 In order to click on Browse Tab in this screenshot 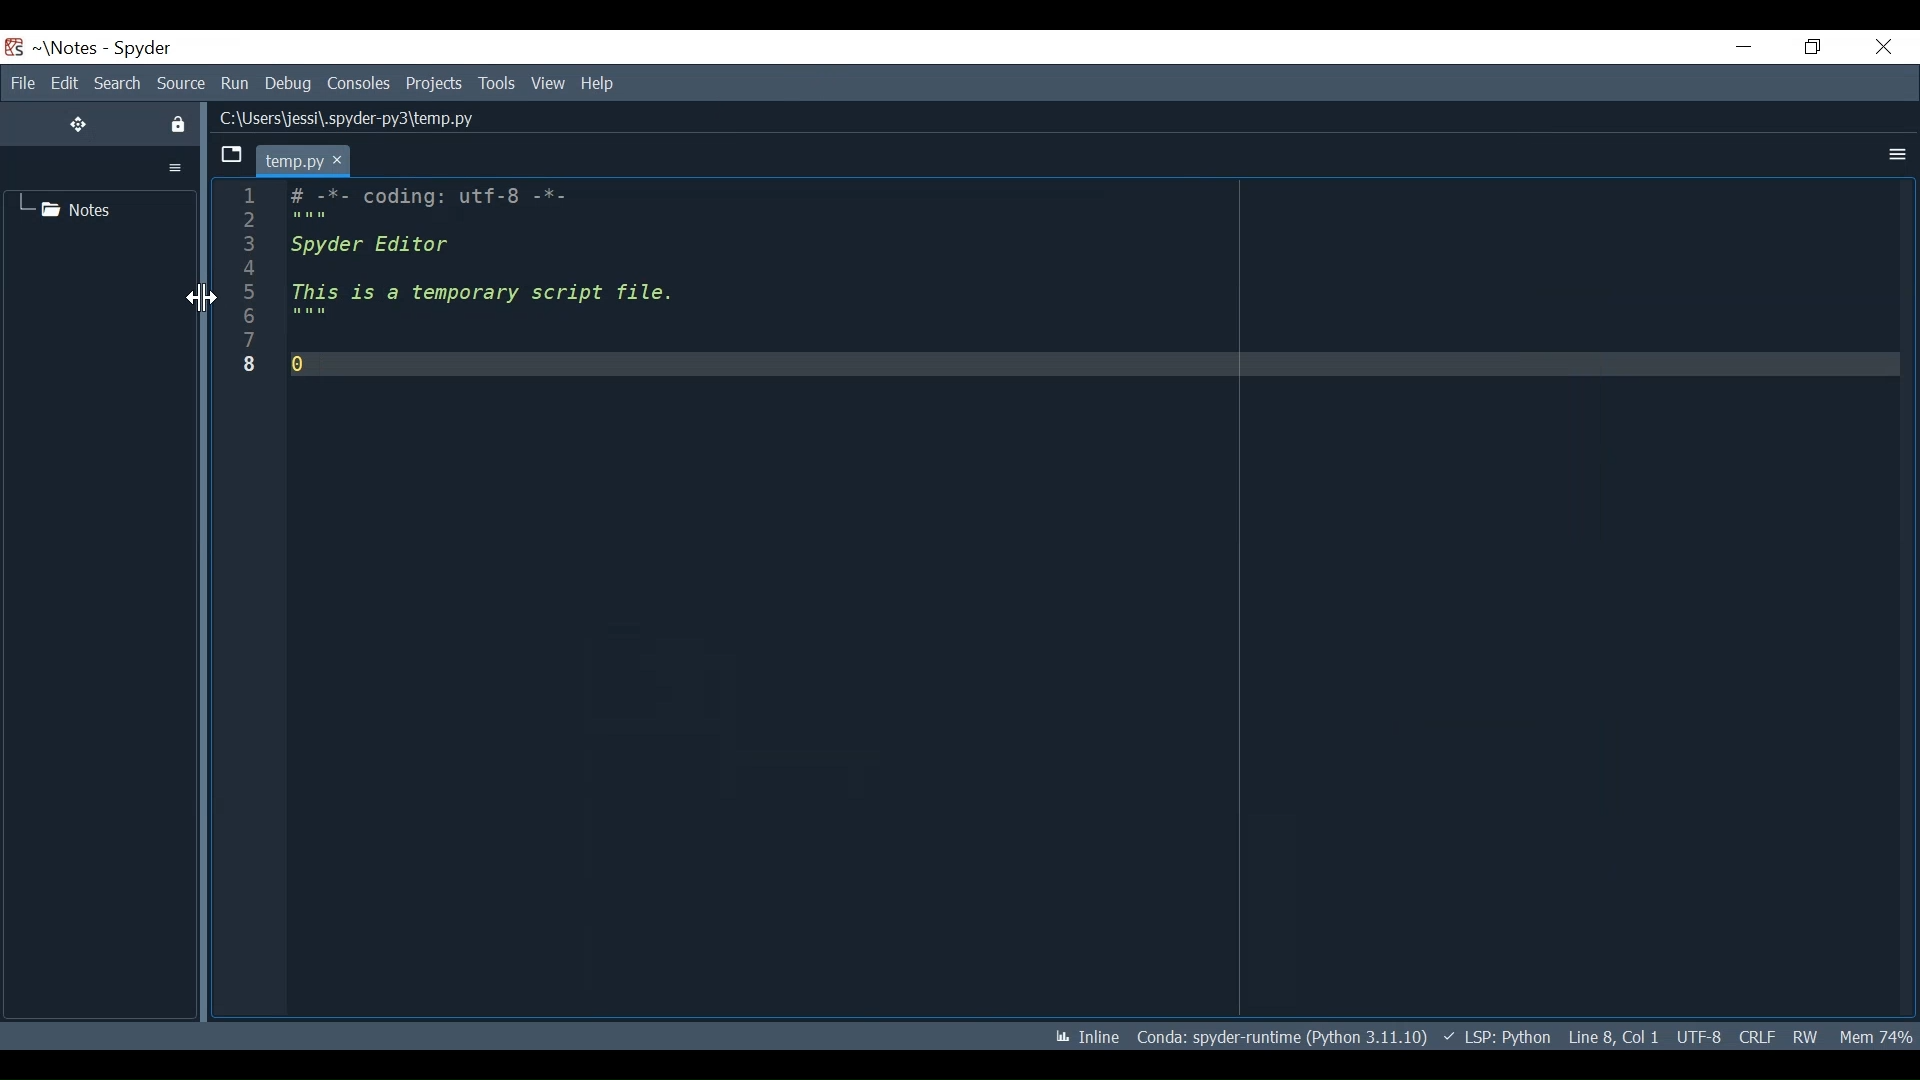, I will do `click(231, 155)`.